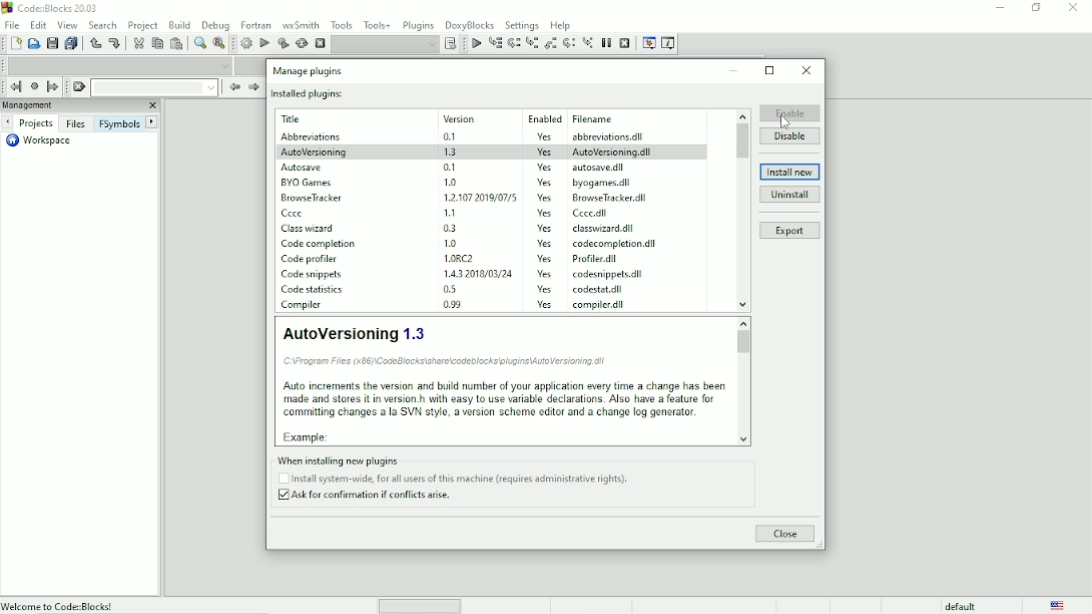  Describe the element at coordinates (1000, 6) in the screenshot. I see `Minimize` at that location.